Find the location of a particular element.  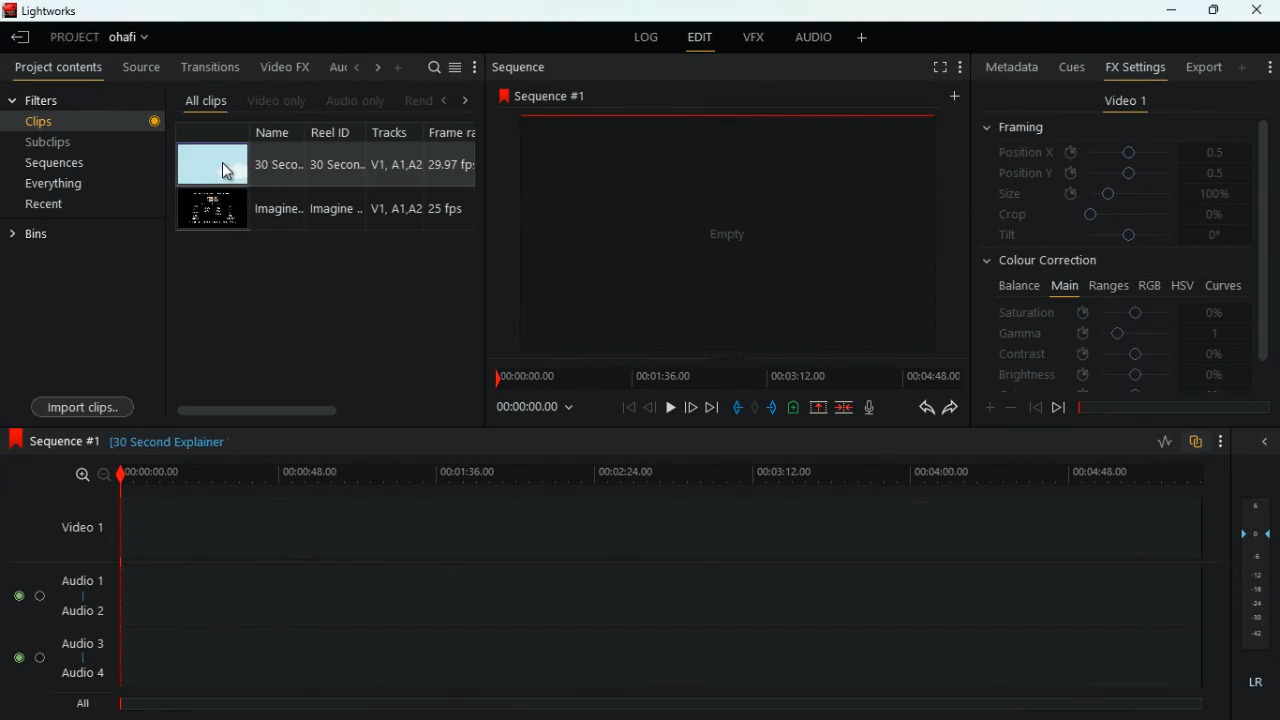

lr is located at coordinates (1253, 683).